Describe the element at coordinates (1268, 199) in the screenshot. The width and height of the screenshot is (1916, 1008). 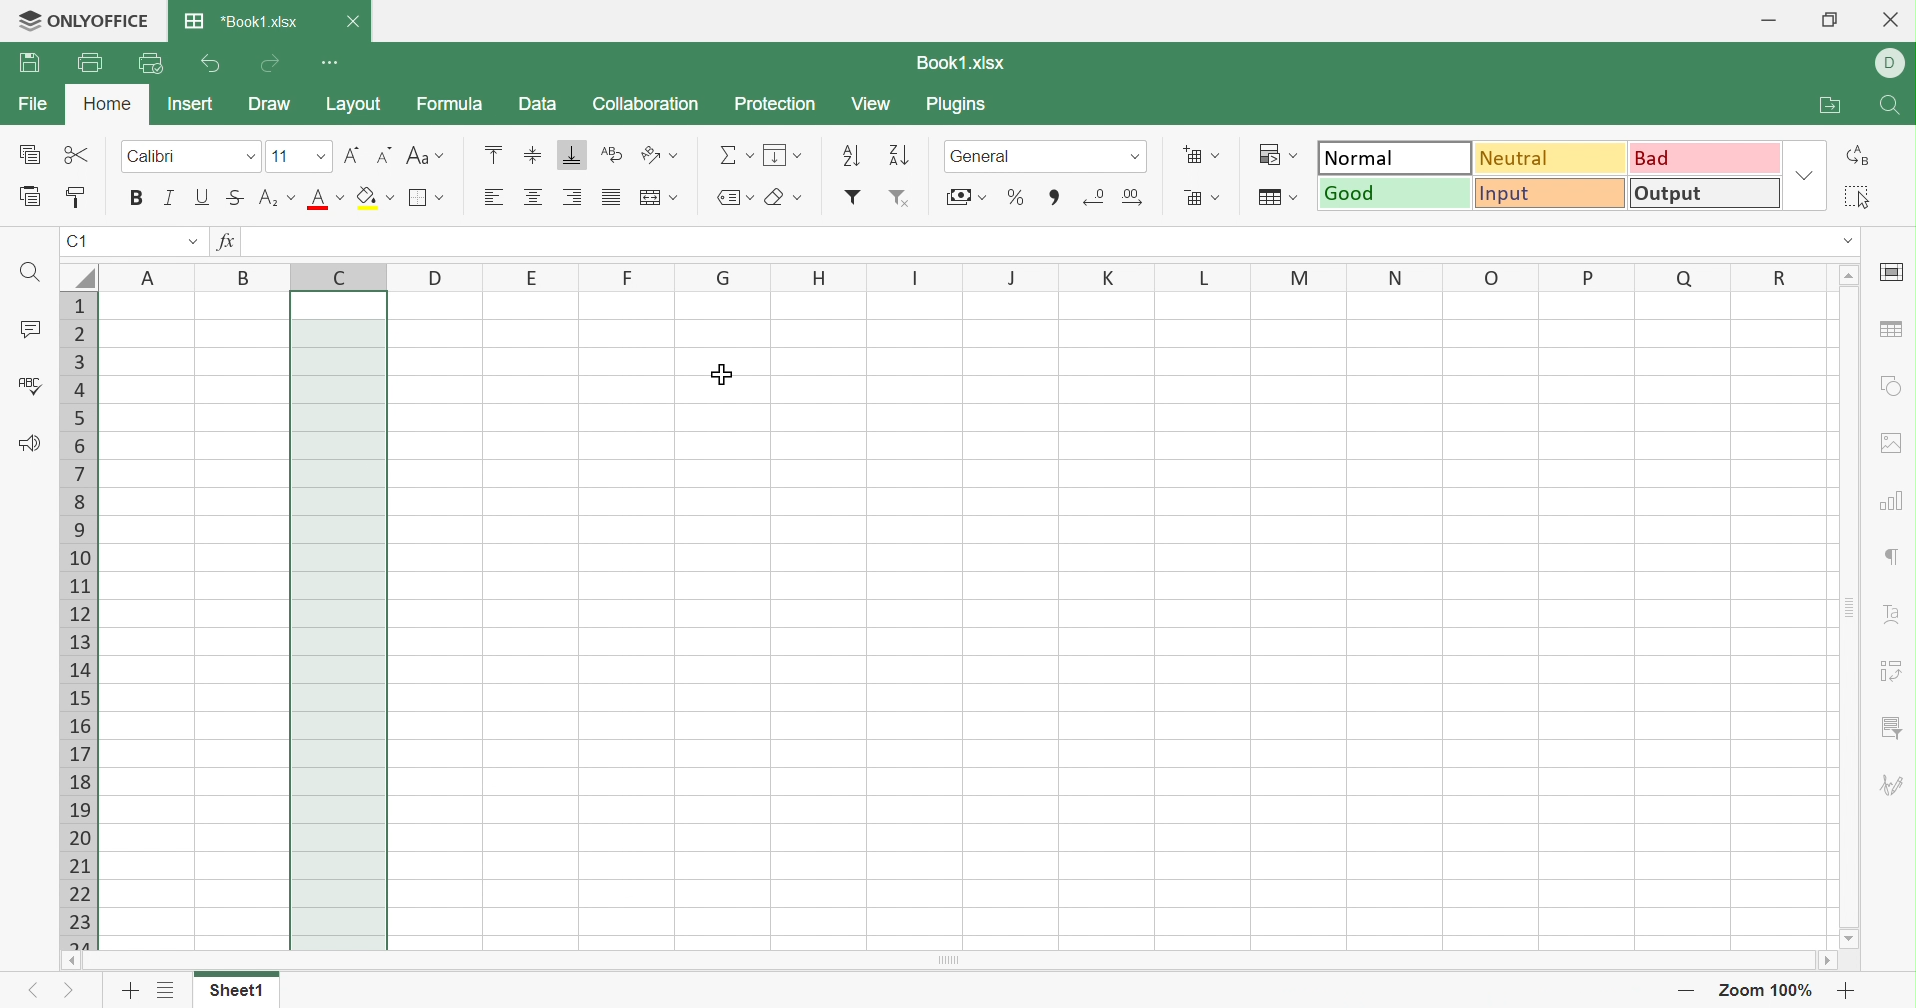
I see `Format as table template` at that location.